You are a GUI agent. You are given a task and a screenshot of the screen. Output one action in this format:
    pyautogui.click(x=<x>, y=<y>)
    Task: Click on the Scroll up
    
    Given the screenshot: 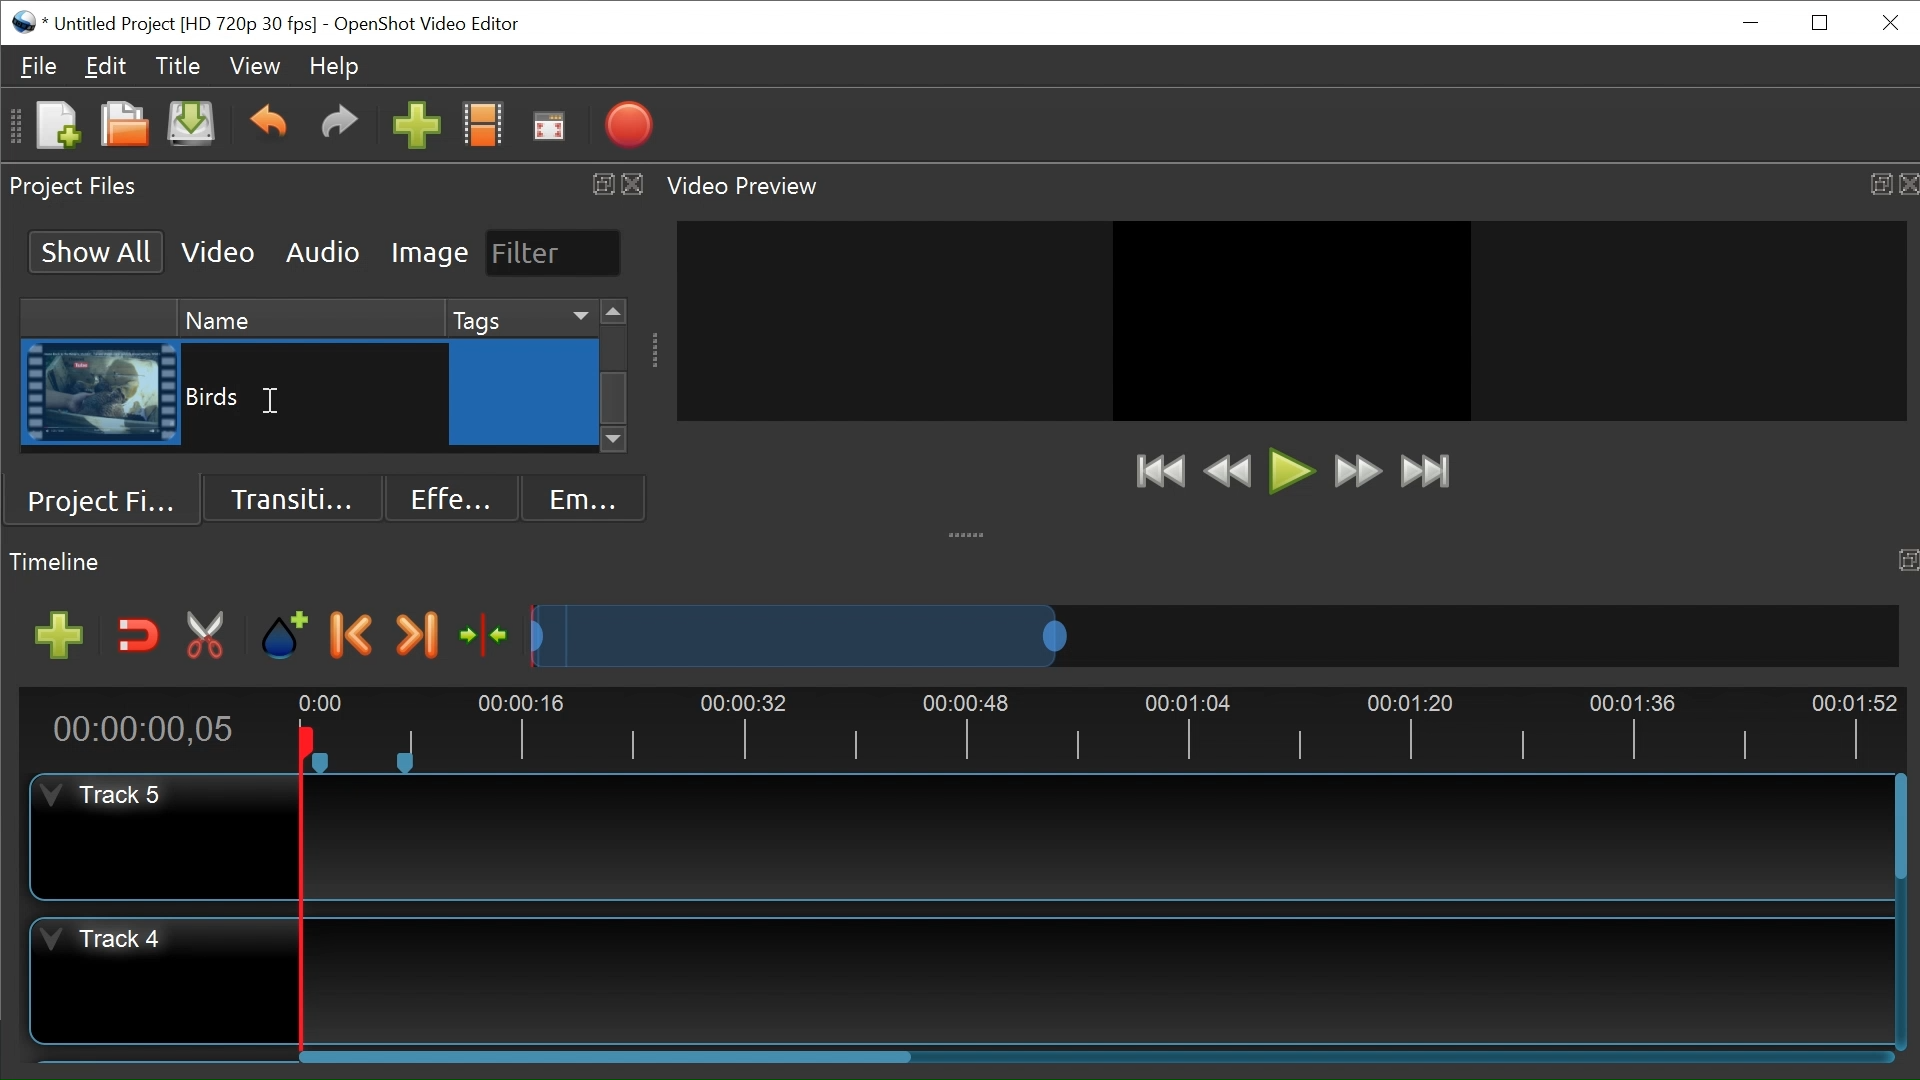 What is the action you would take?
    pyautogui.click(x=613, y=313)
    